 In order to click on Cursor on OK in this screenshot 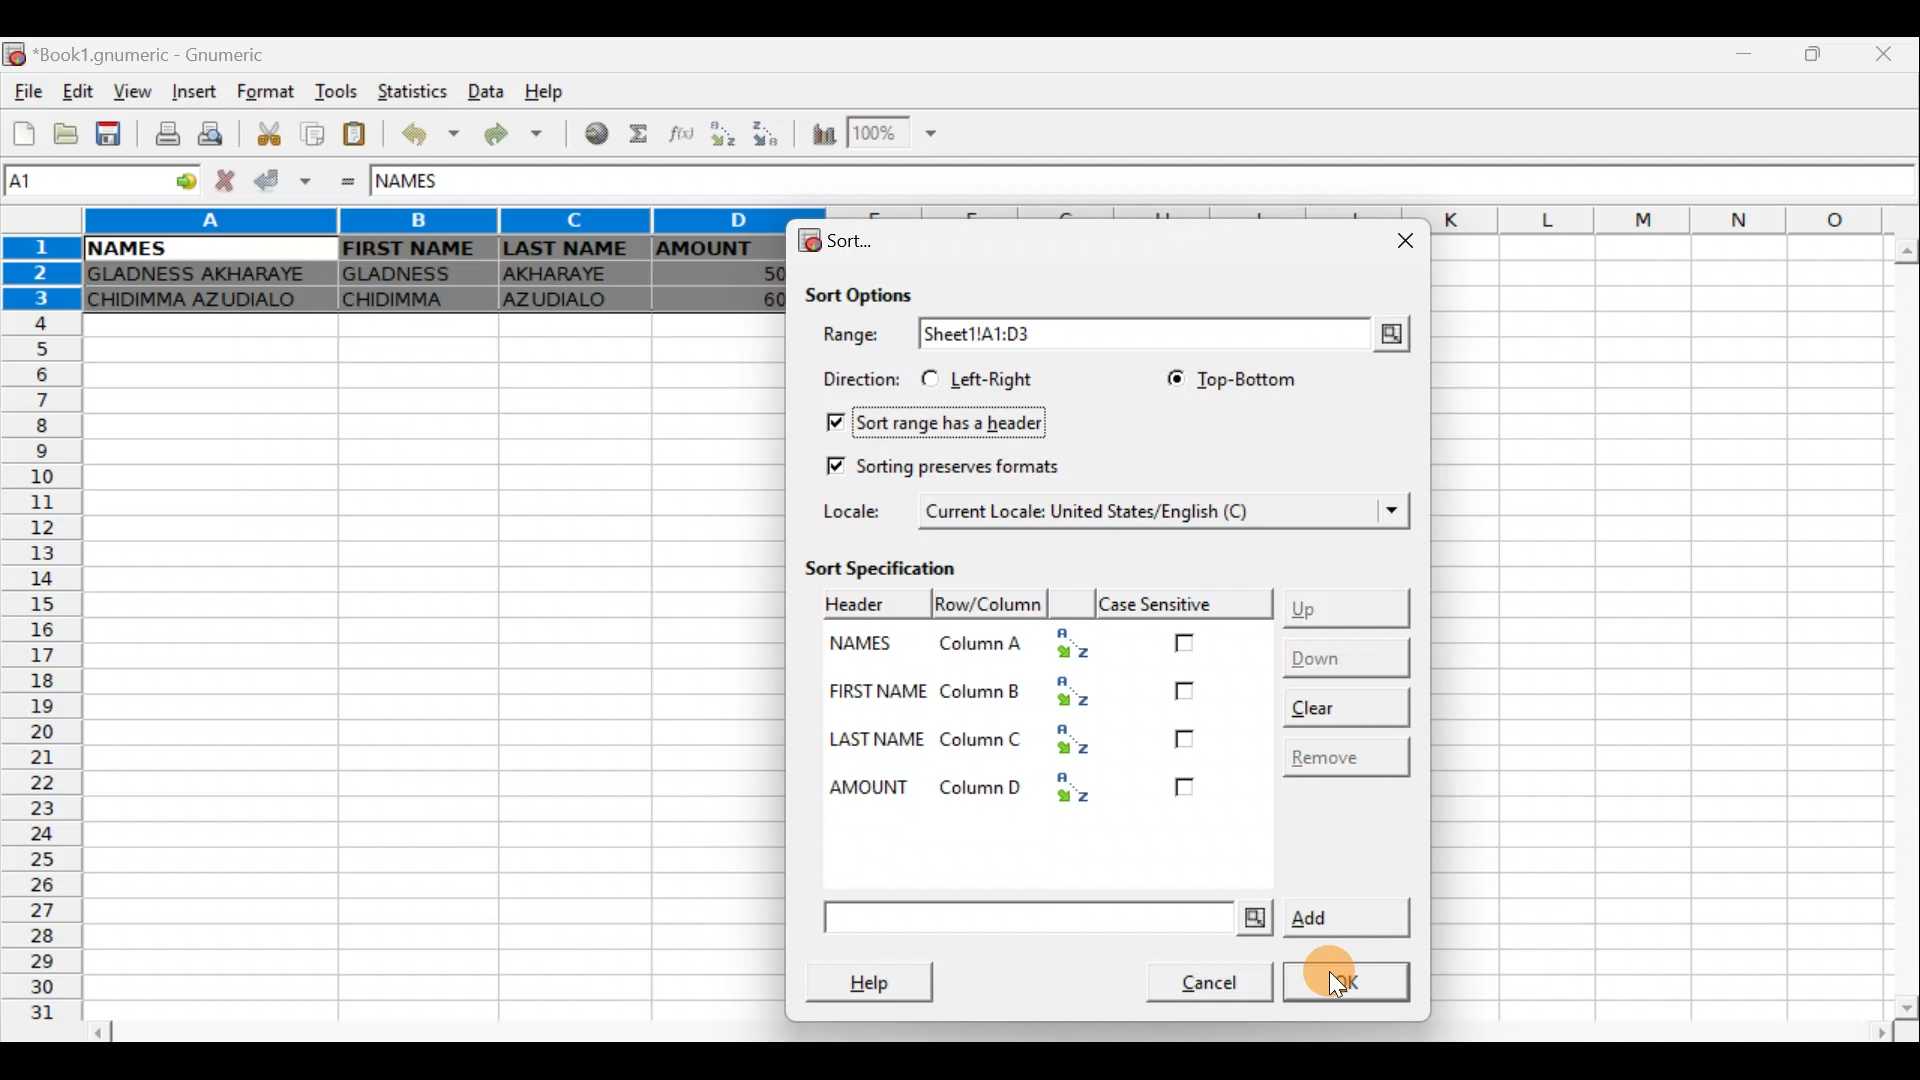, I will do `click(1350, 973)`.